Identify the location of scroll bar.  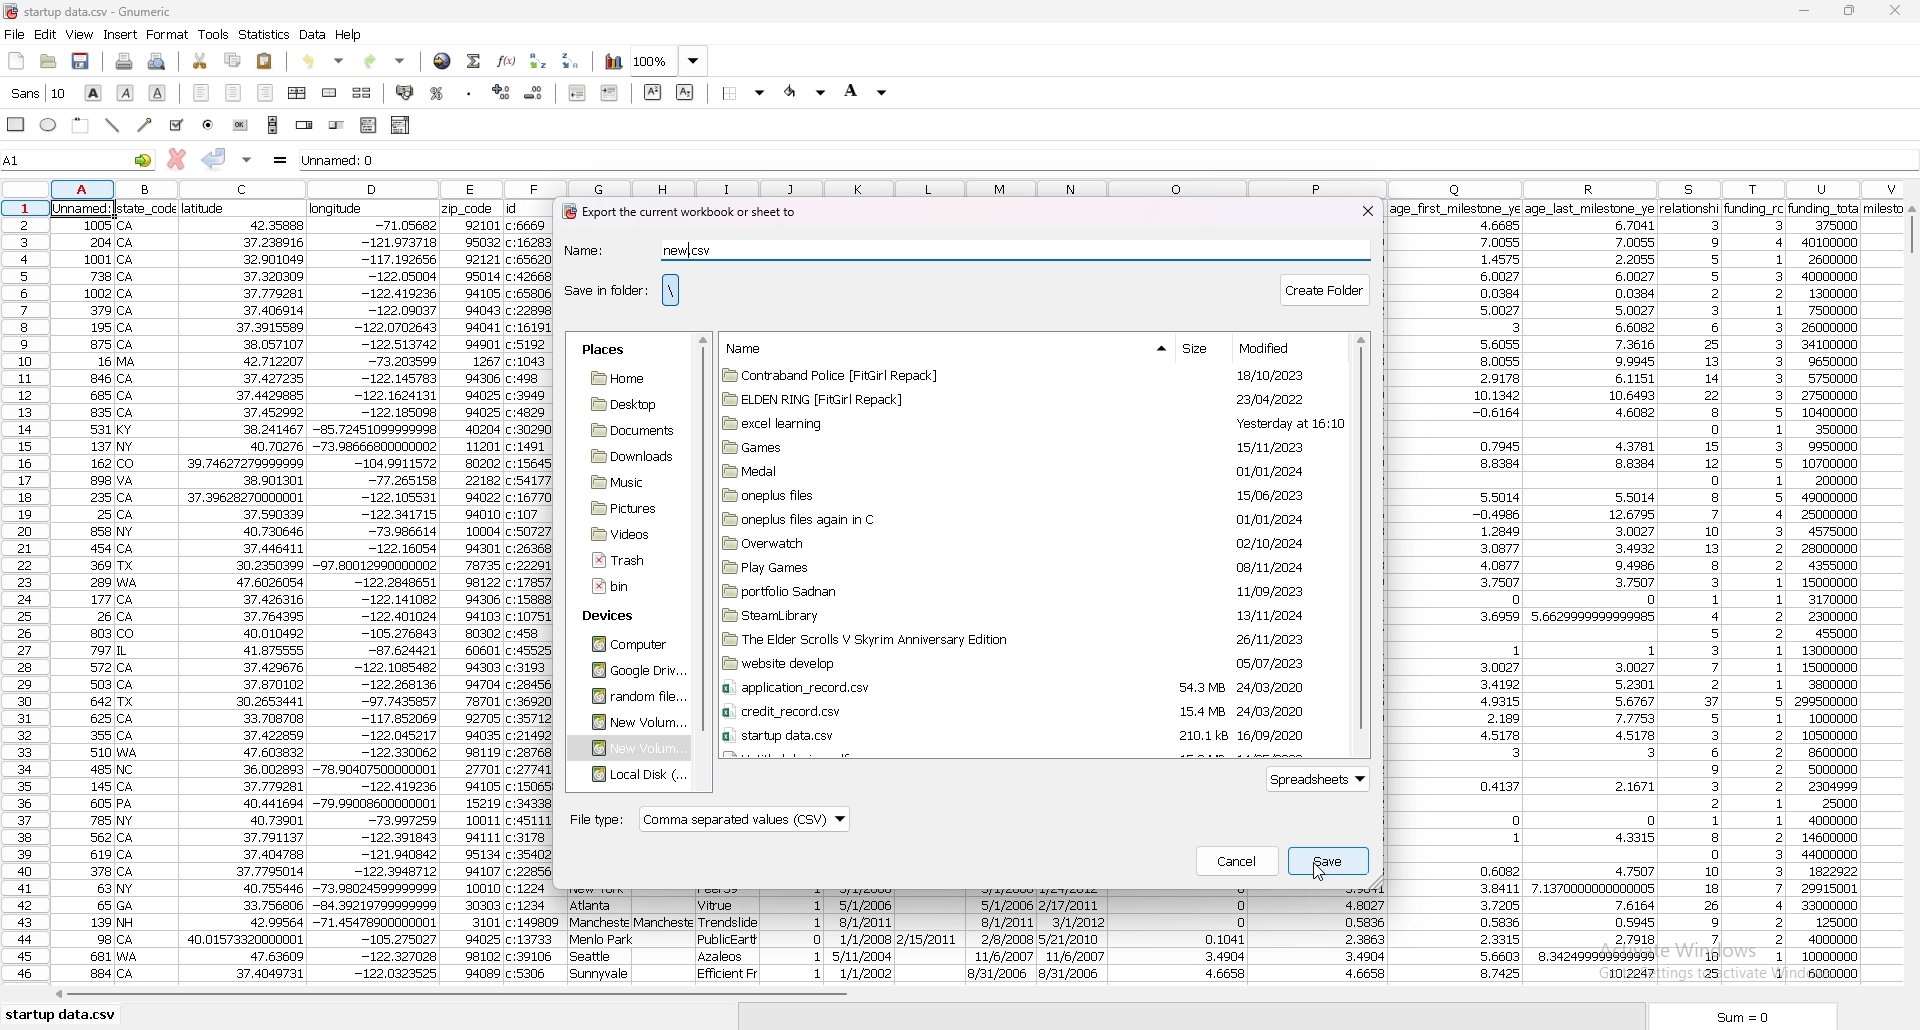
(1910, 599).